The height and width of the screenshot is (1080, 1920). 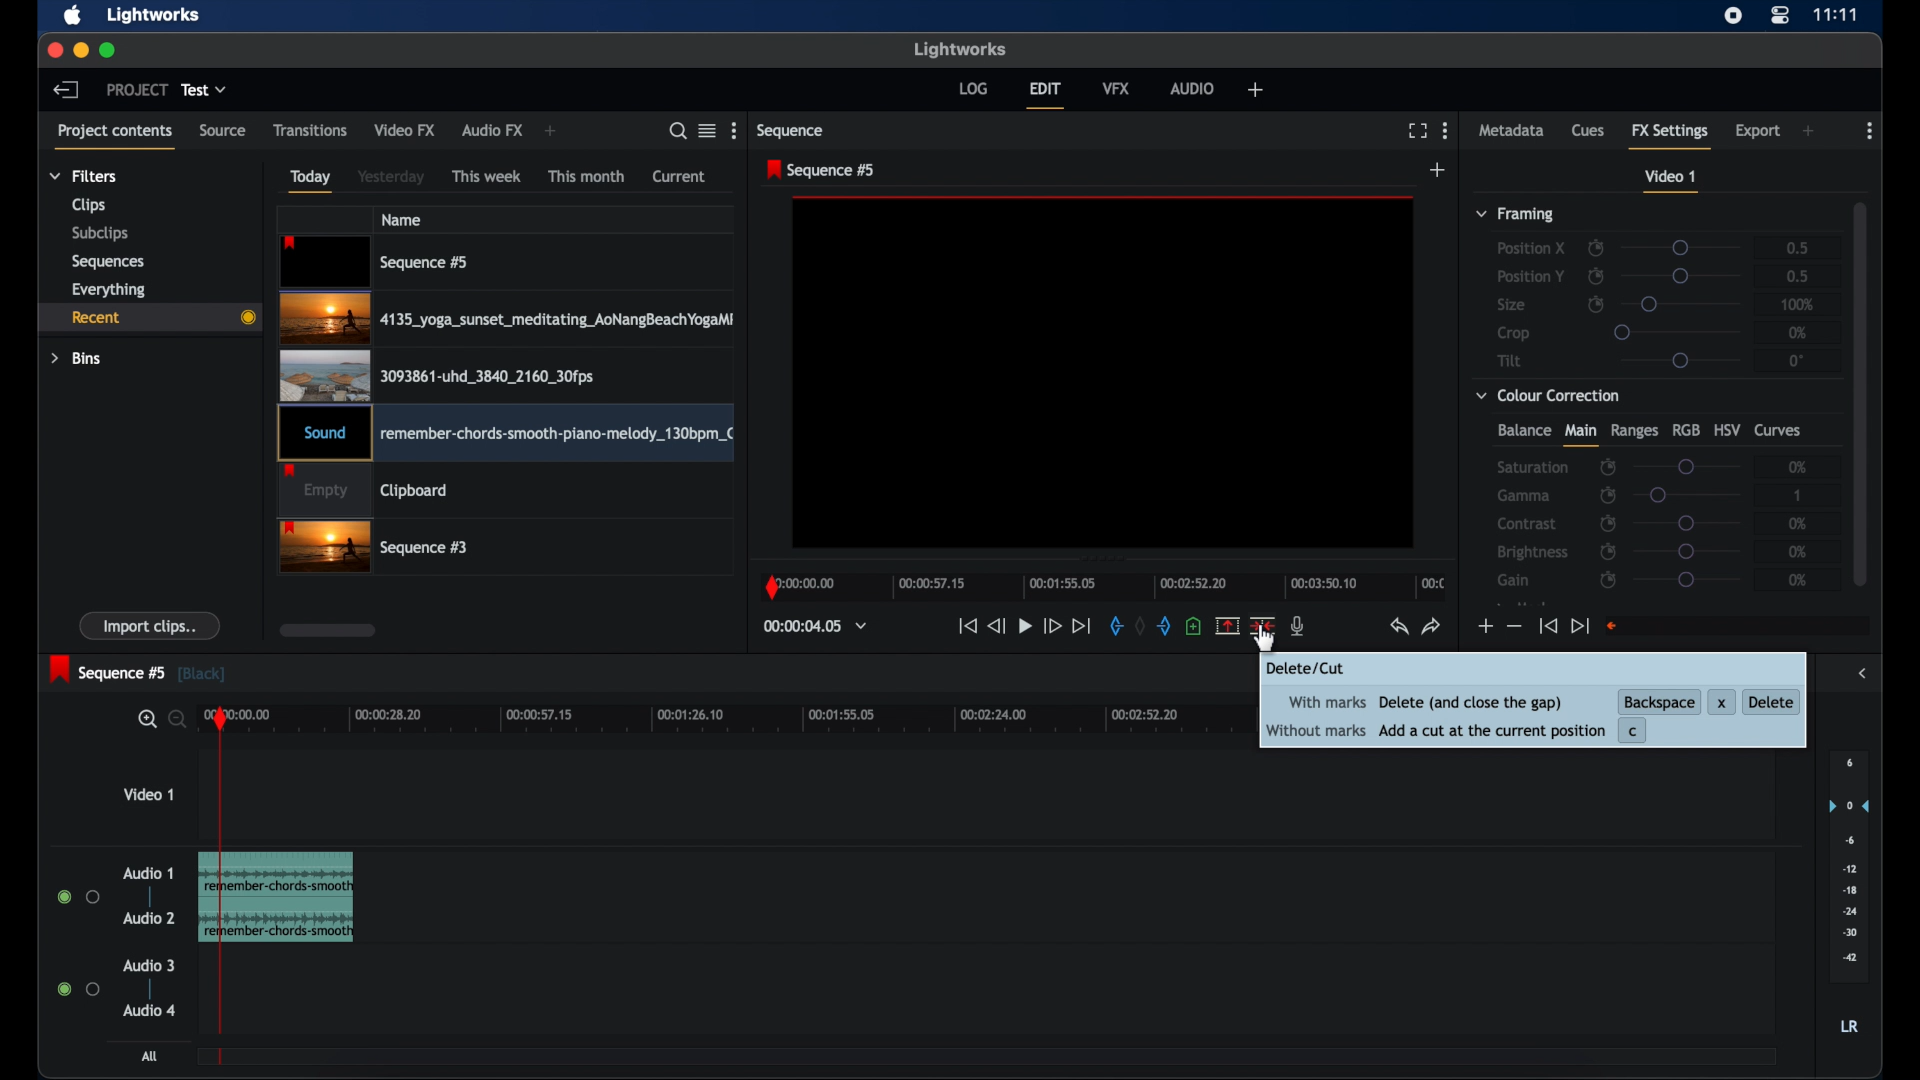 What do you see at coordinates (1733, 16) in the screenshot?
I see `screen recorder icon` at bounding box center [1733, 16].